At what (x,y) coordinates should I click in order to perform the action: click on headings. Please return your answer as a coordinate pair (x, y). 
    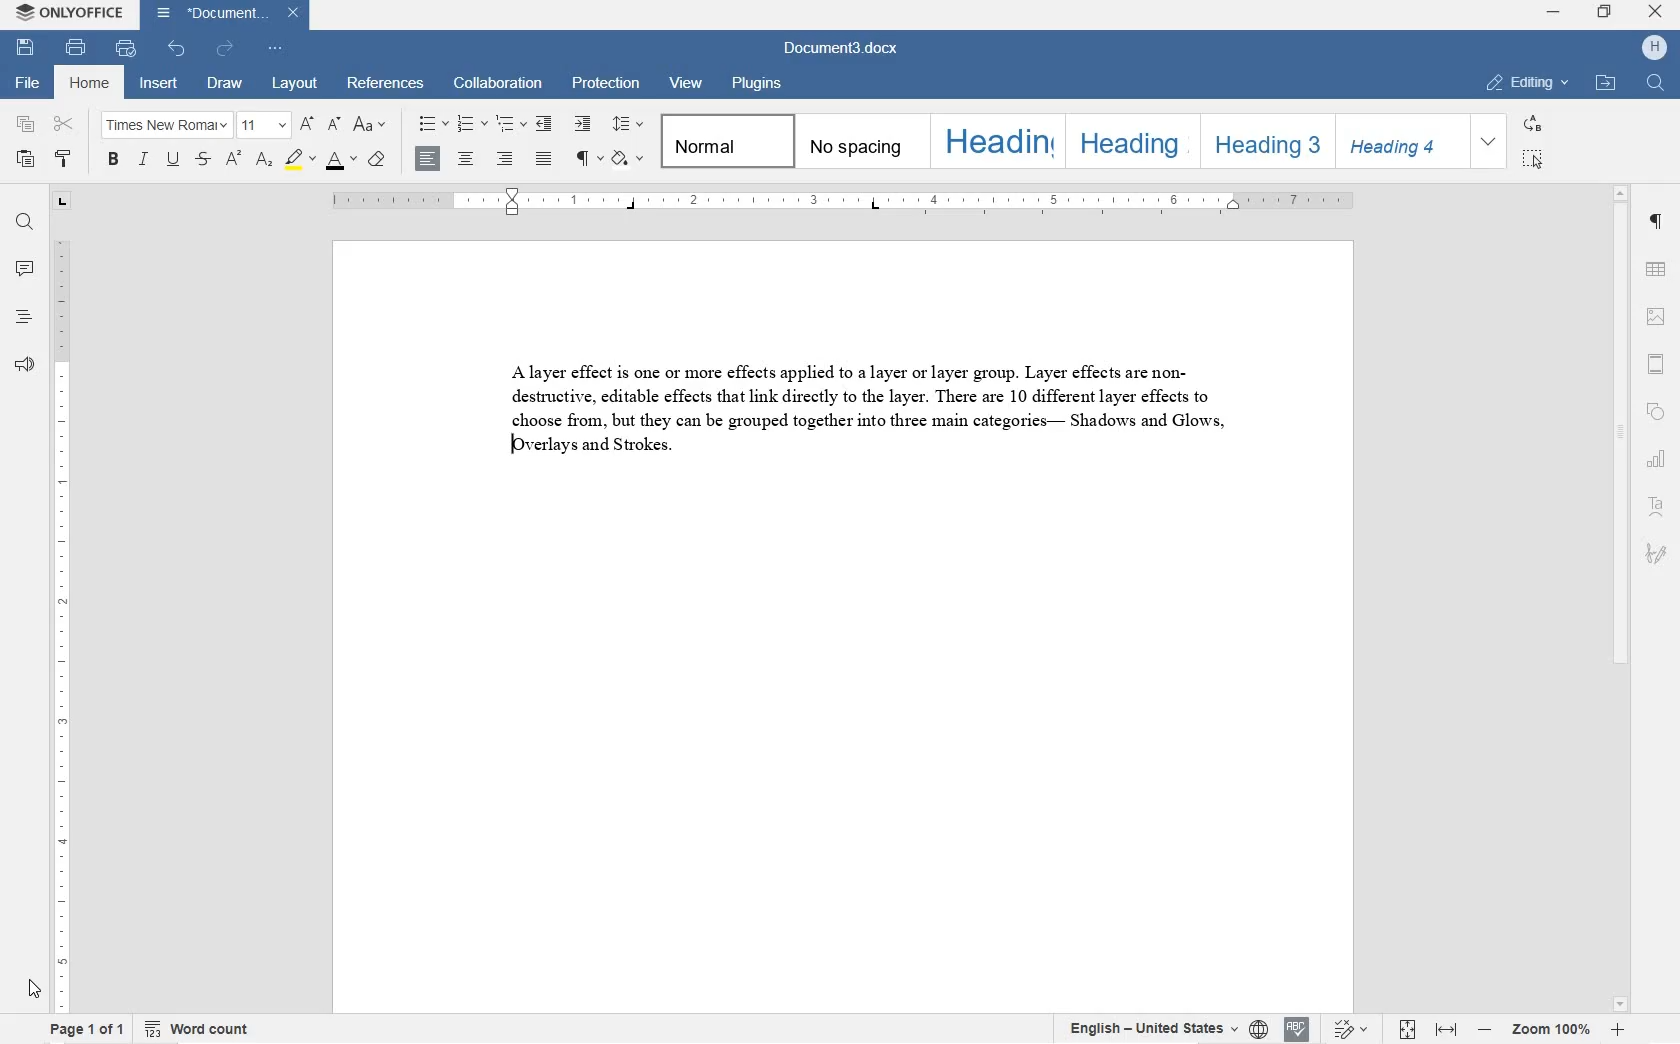
    Looking at the image, I should click on (25, 318).